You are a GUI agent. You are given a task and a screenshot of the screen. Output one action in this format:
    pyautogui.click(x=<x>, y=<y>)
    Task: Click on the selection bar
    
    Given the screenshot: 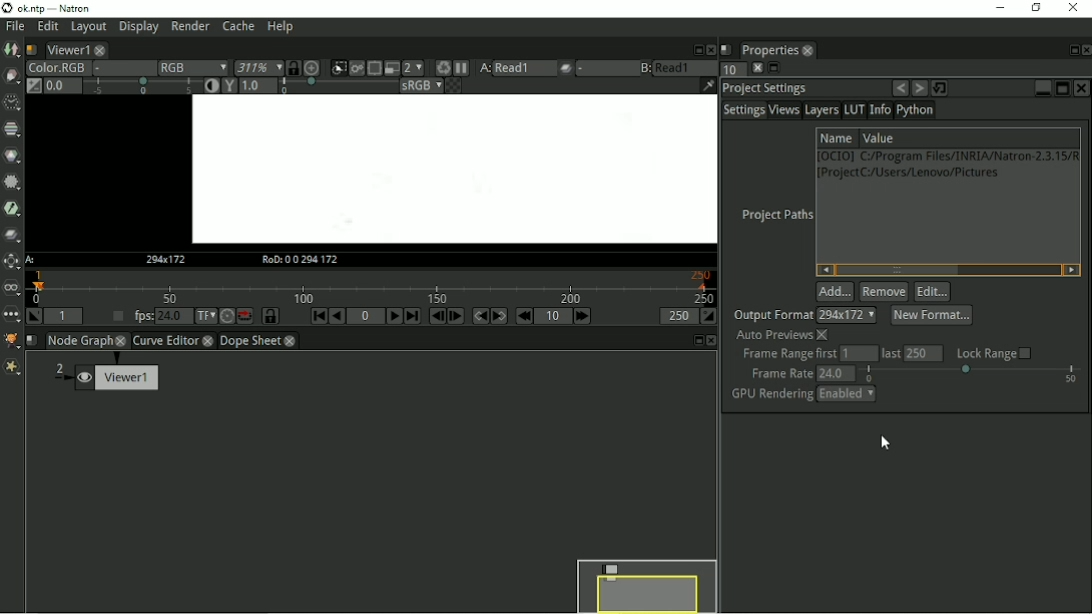 What is the action you would take?
    pyautogui.click(x=972, y=374)
    